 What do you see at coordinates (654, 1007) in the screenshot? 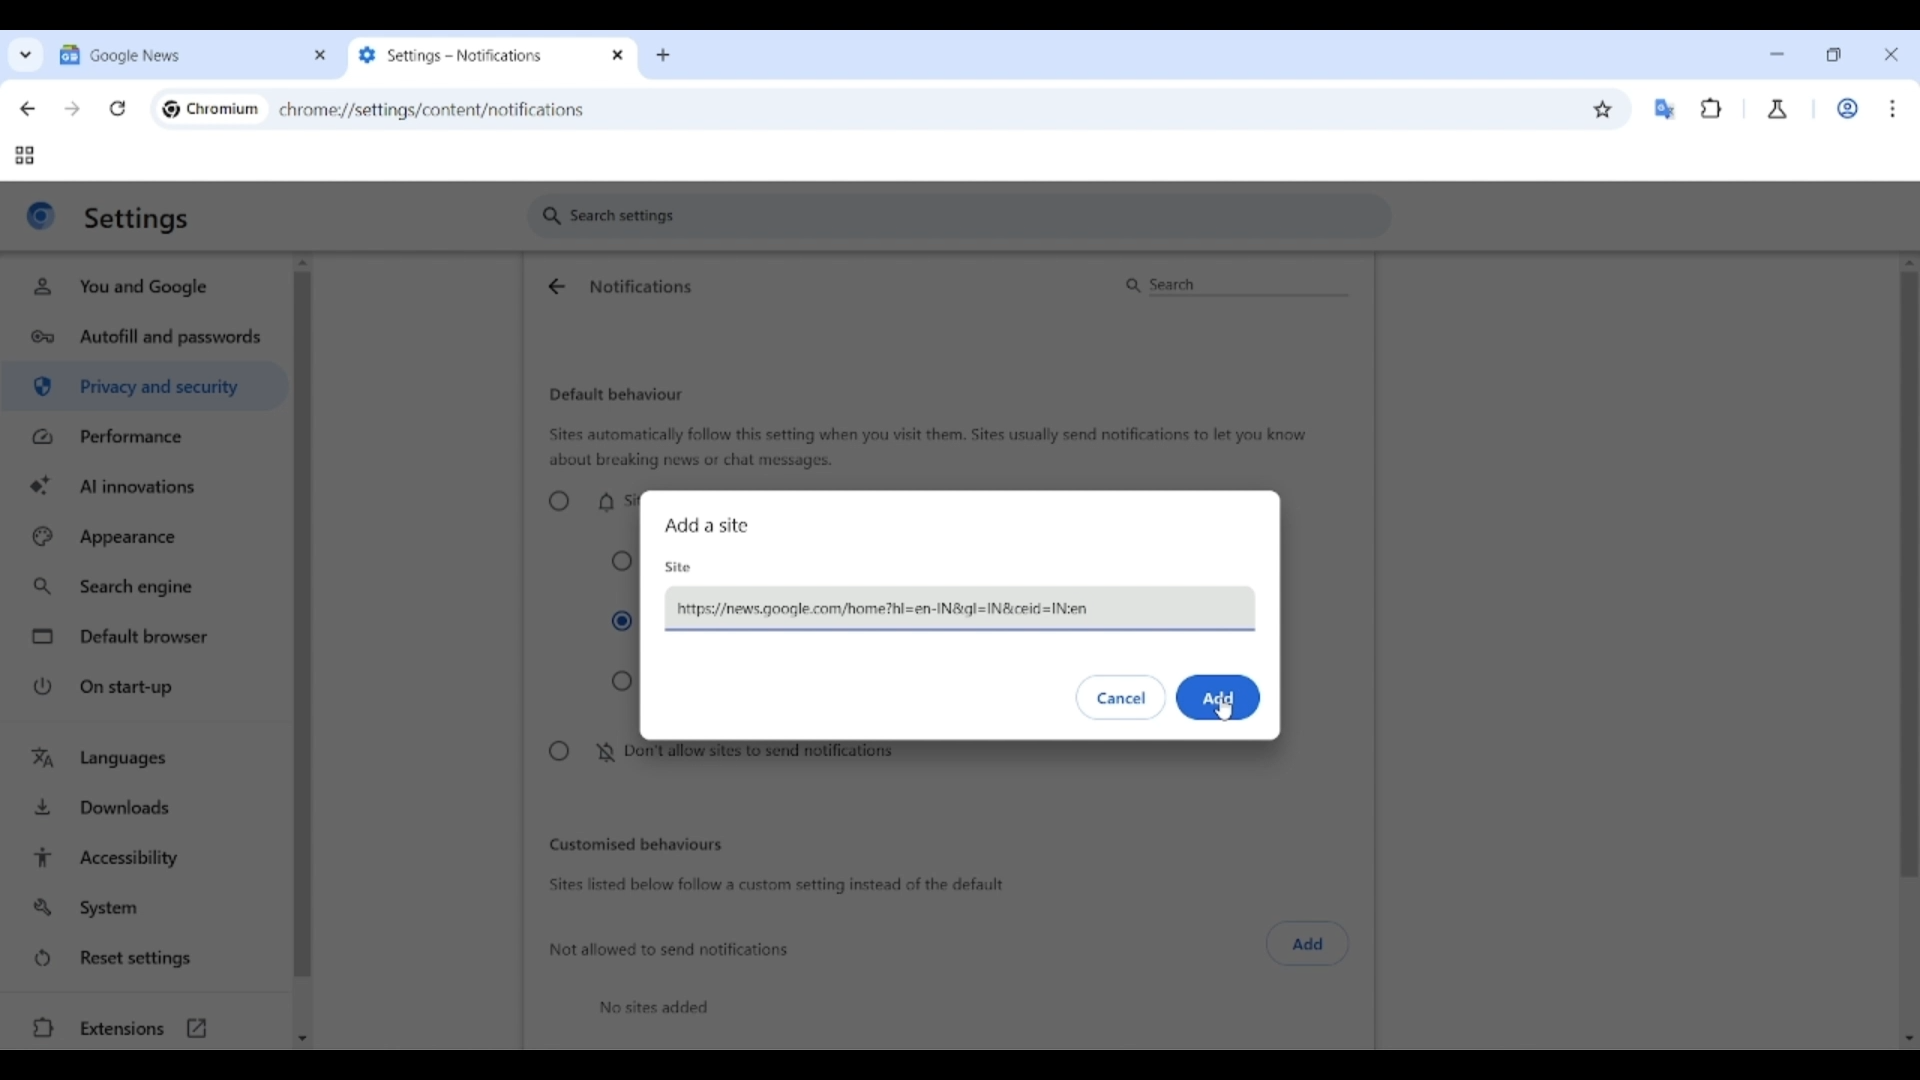
I see `No sites added` at bounding box center [654, 1007].